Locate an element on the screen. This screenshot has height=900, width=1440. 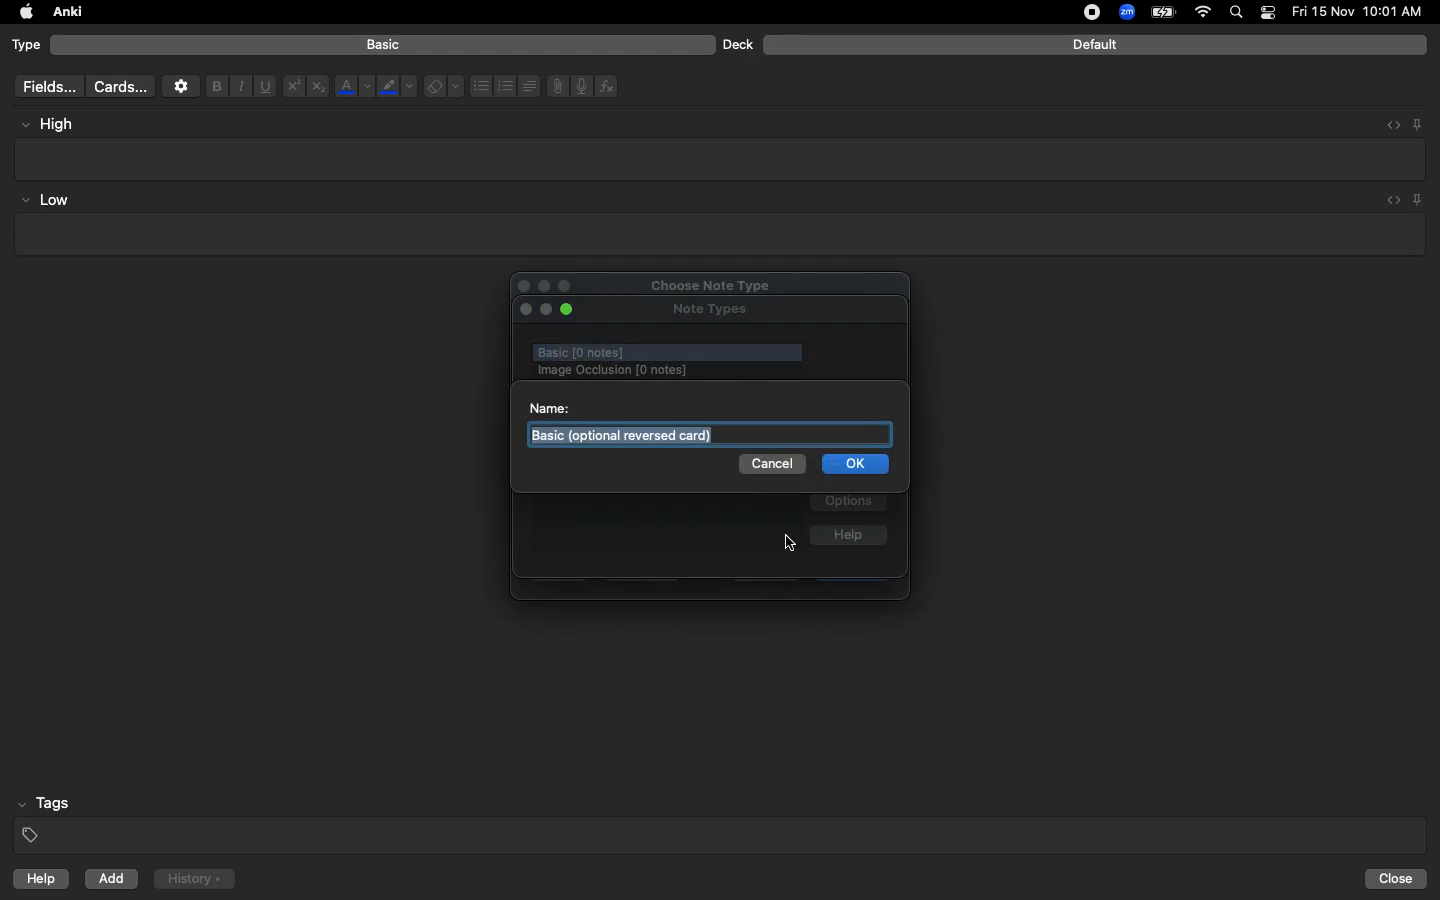
Name is located at coordinates (548, 407).